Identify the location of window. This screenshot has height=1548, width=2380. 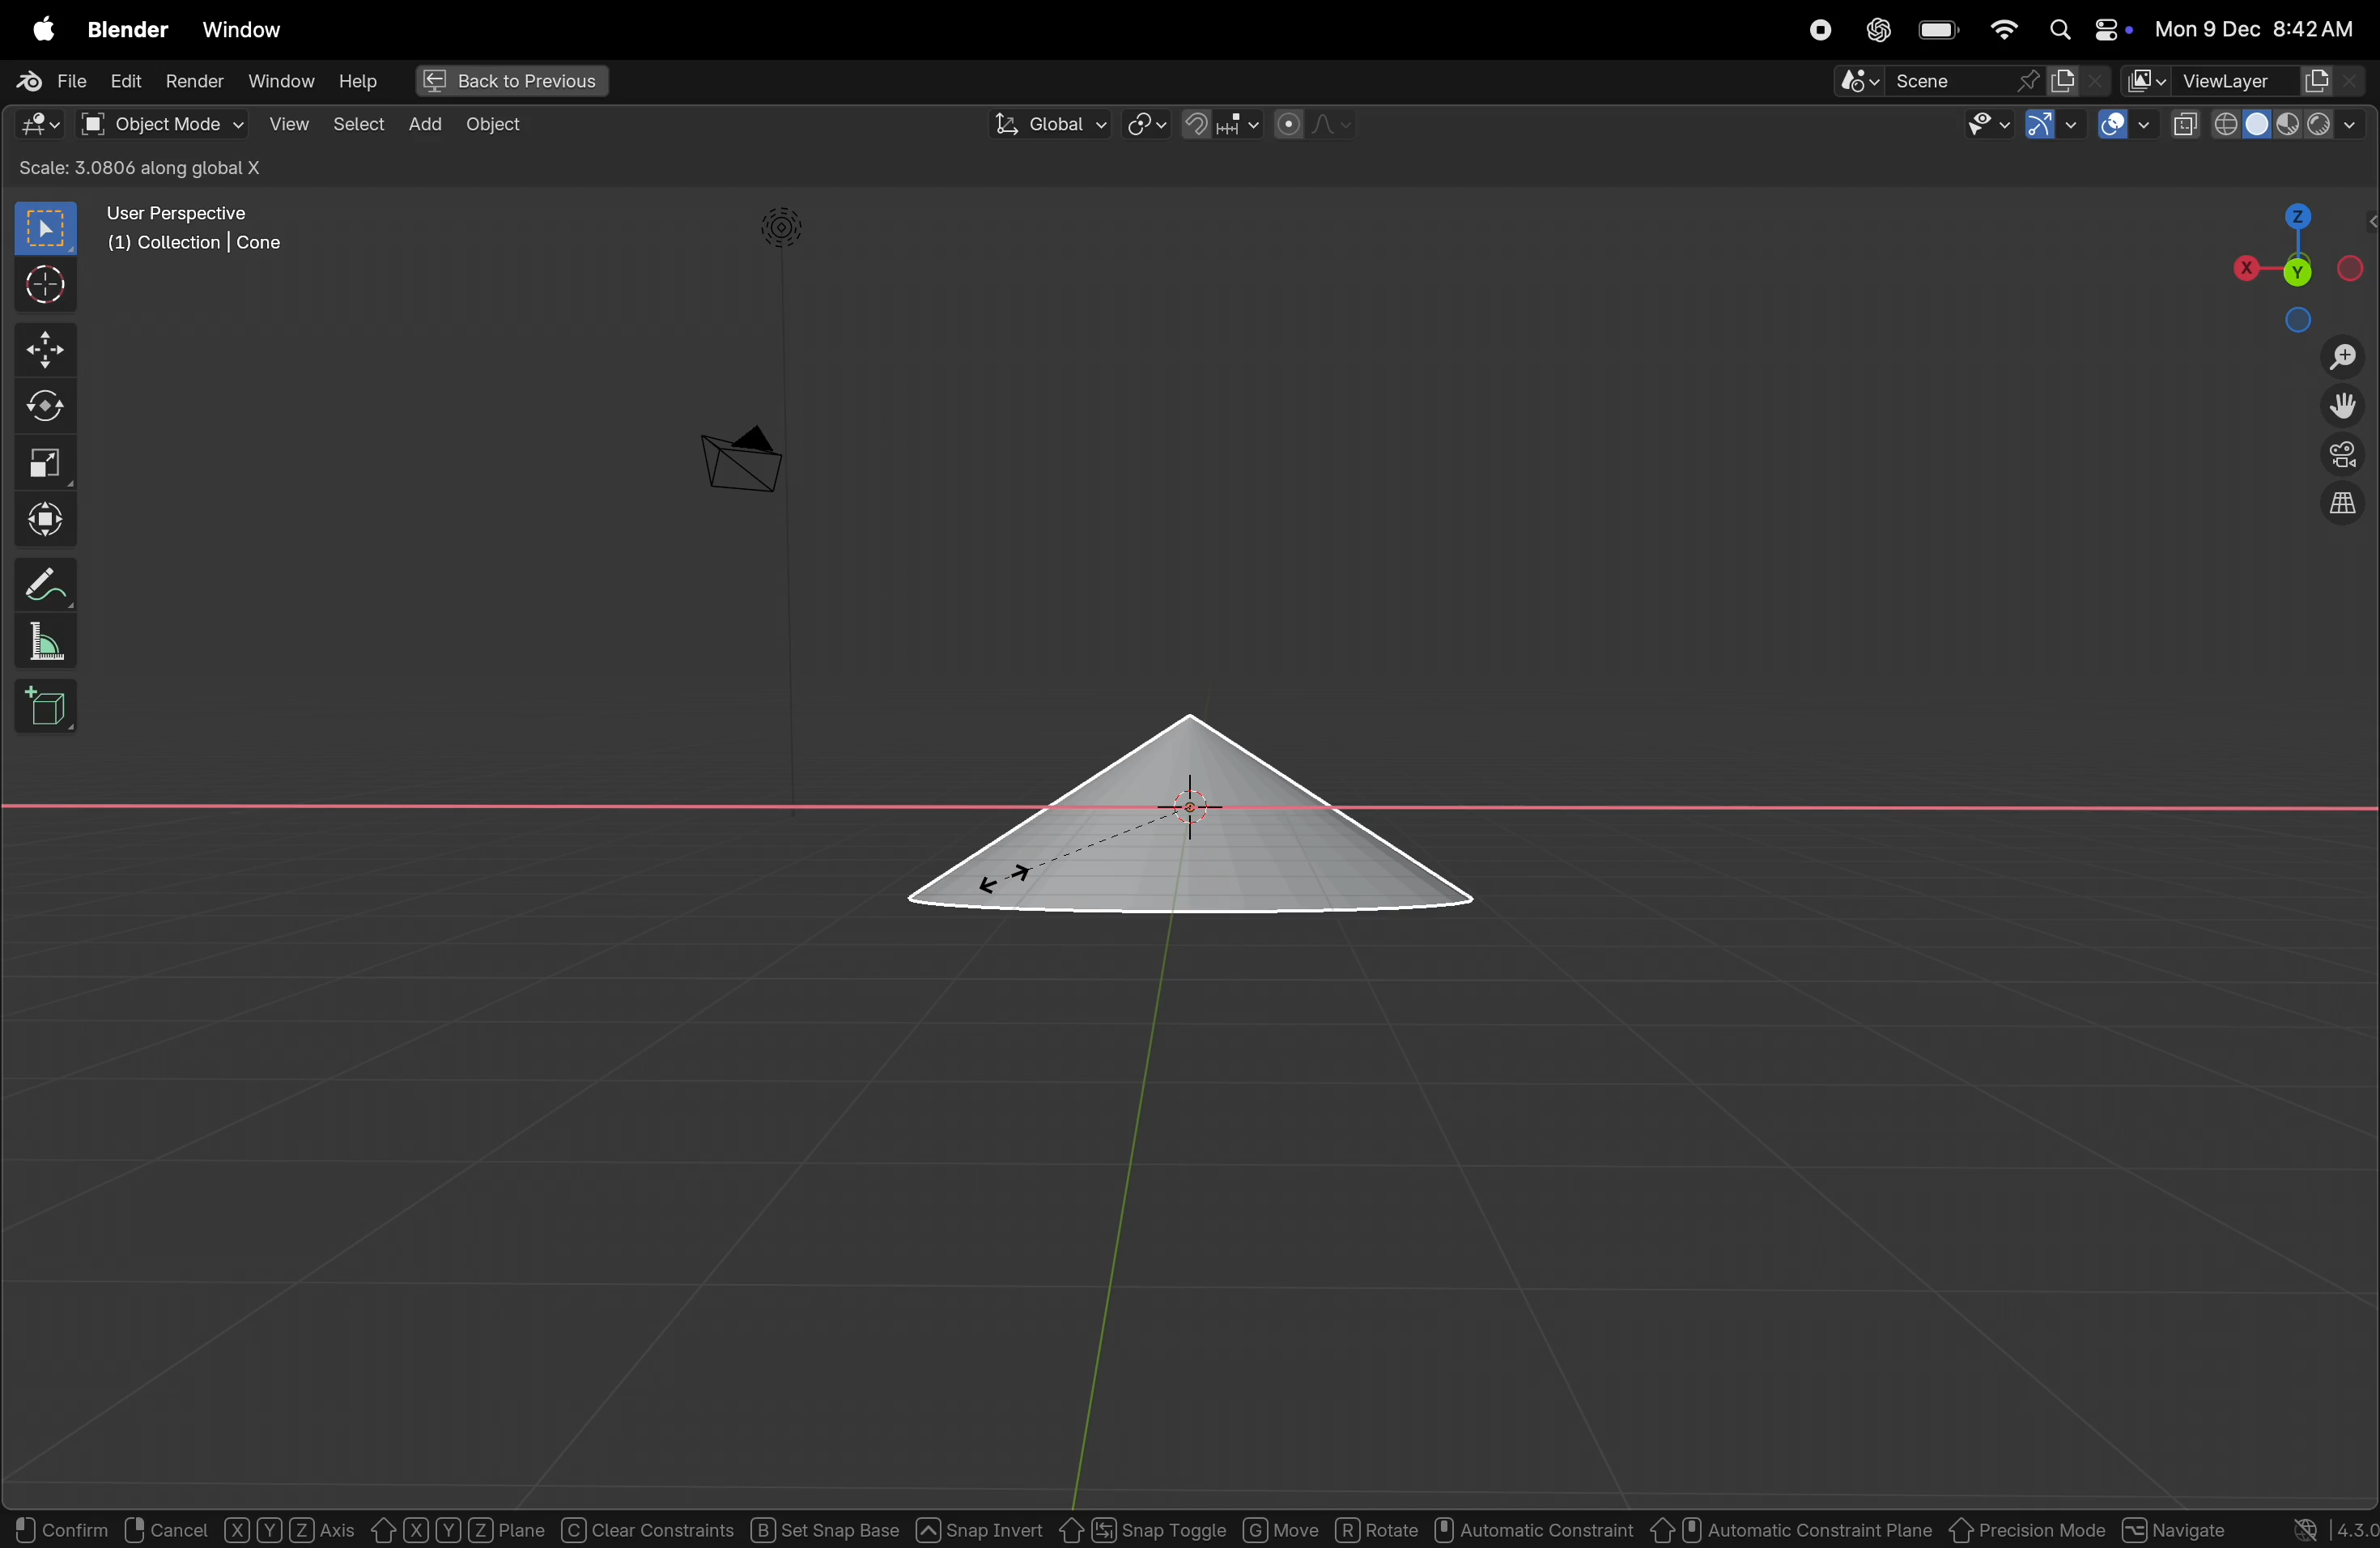
(282, 84).